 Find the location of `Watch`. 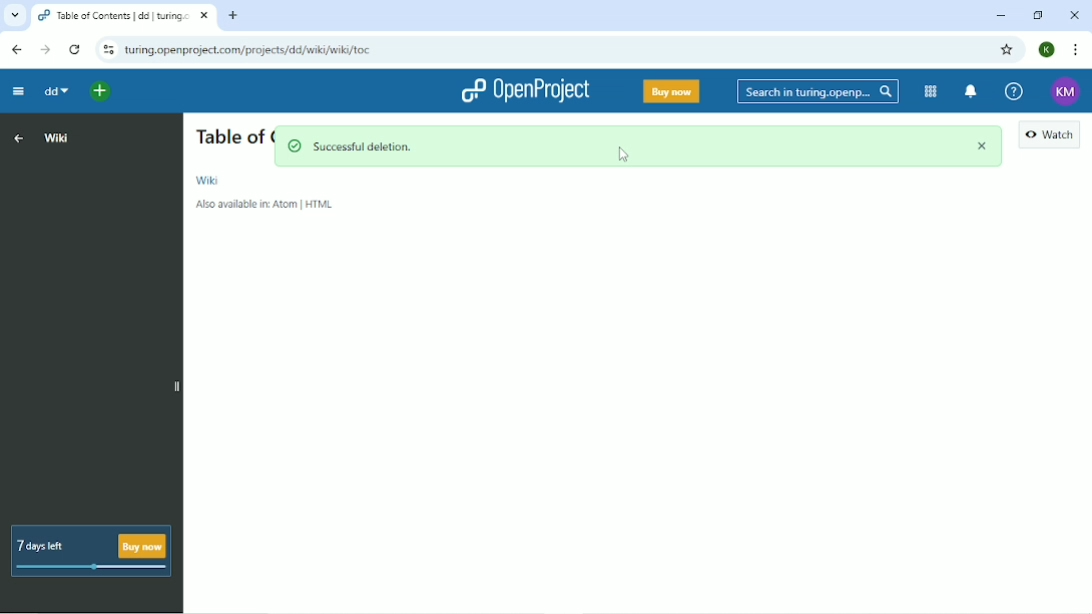

Watch is located at coordinates (1050, 137).